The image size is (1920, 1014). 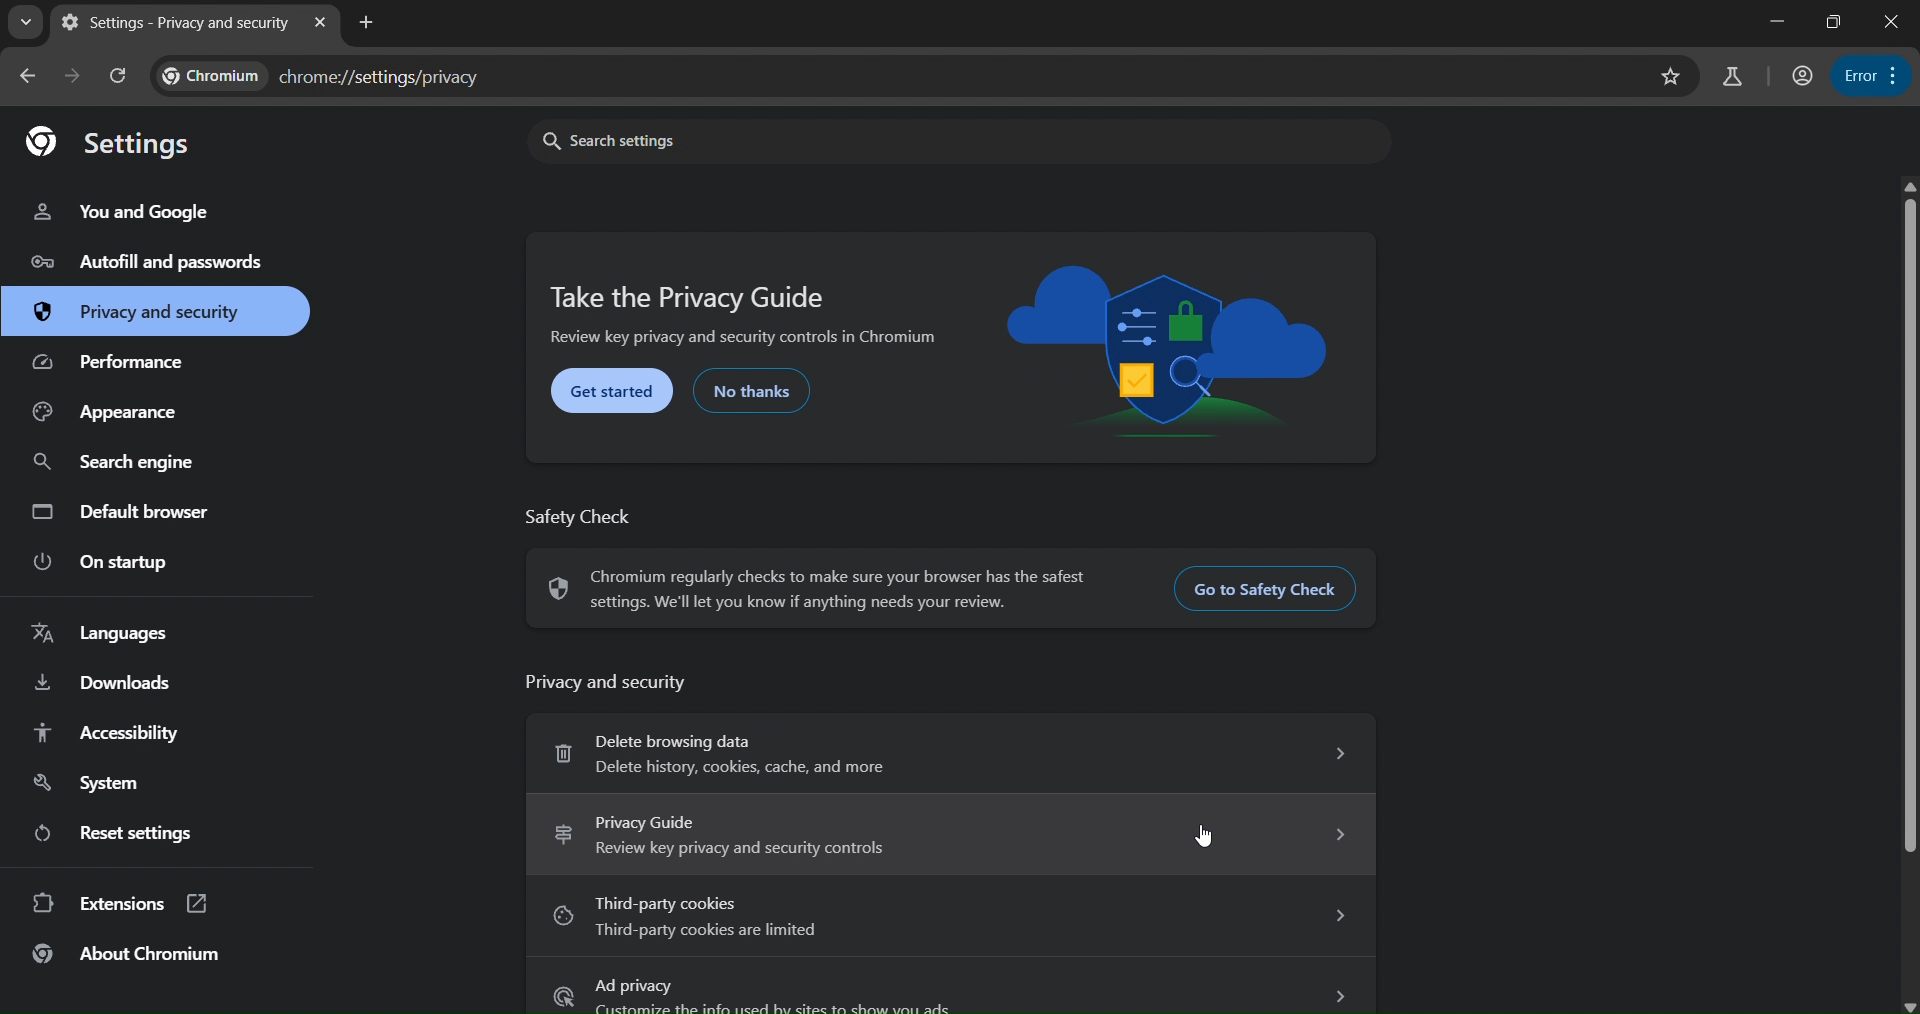 What do you see at coordinates (127, 954) in the screenshot?
I see `about chromium` at bounding box center [127, 954].